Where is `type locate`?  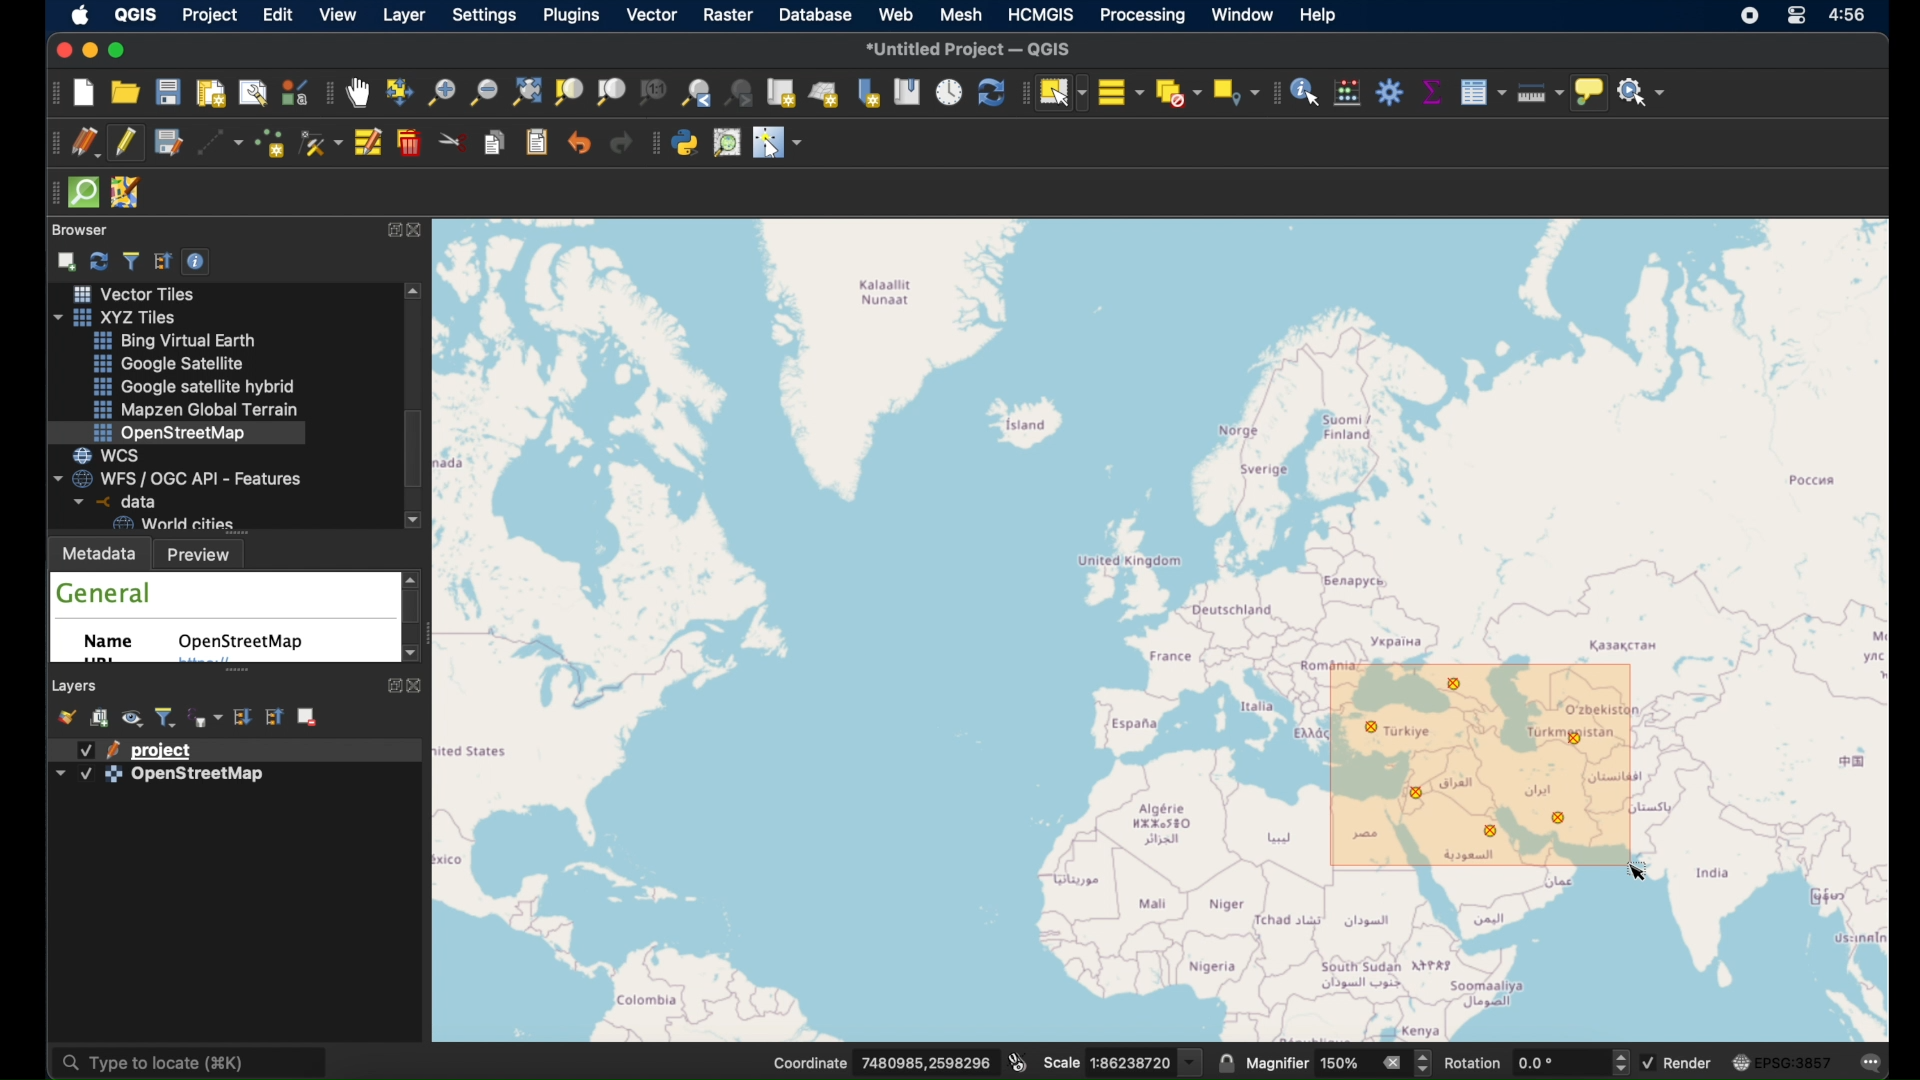 type locate is located at coordinates (196, 1063).